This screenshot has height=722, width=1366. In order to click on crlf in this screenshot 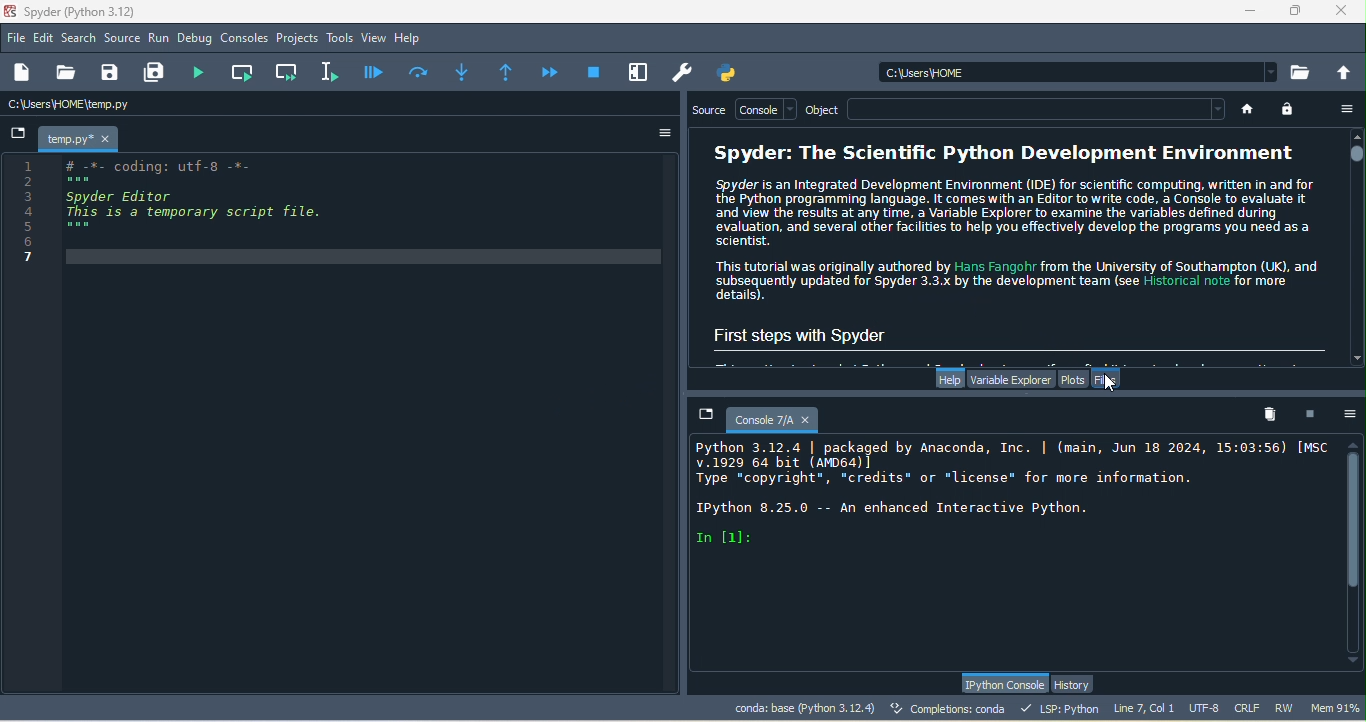, I will do `click(1250, 709)`.